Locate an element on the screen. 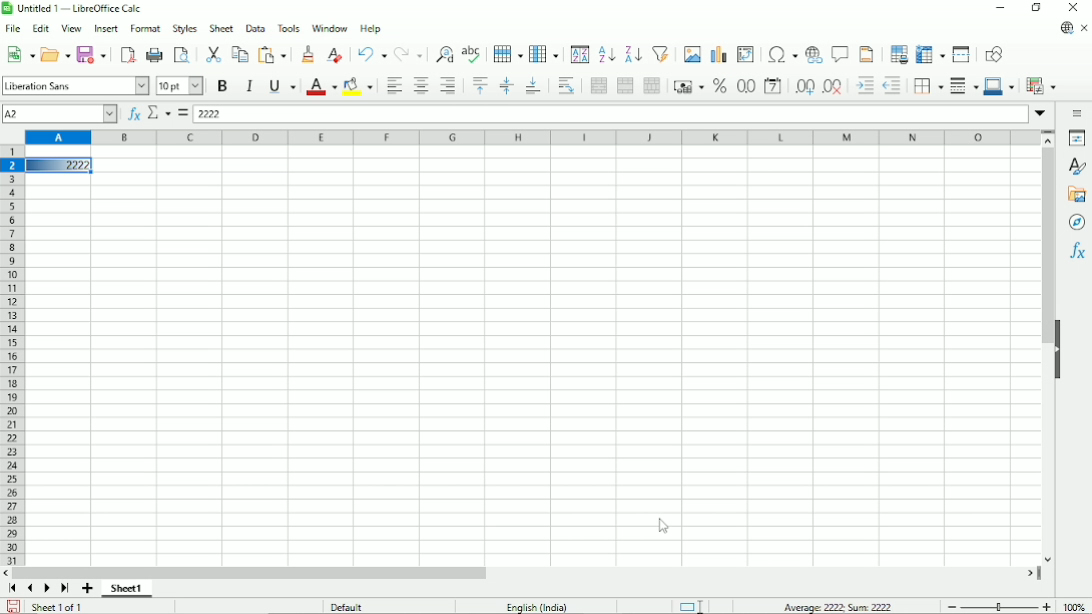  Insert comment is located at coordinates (838, 54).